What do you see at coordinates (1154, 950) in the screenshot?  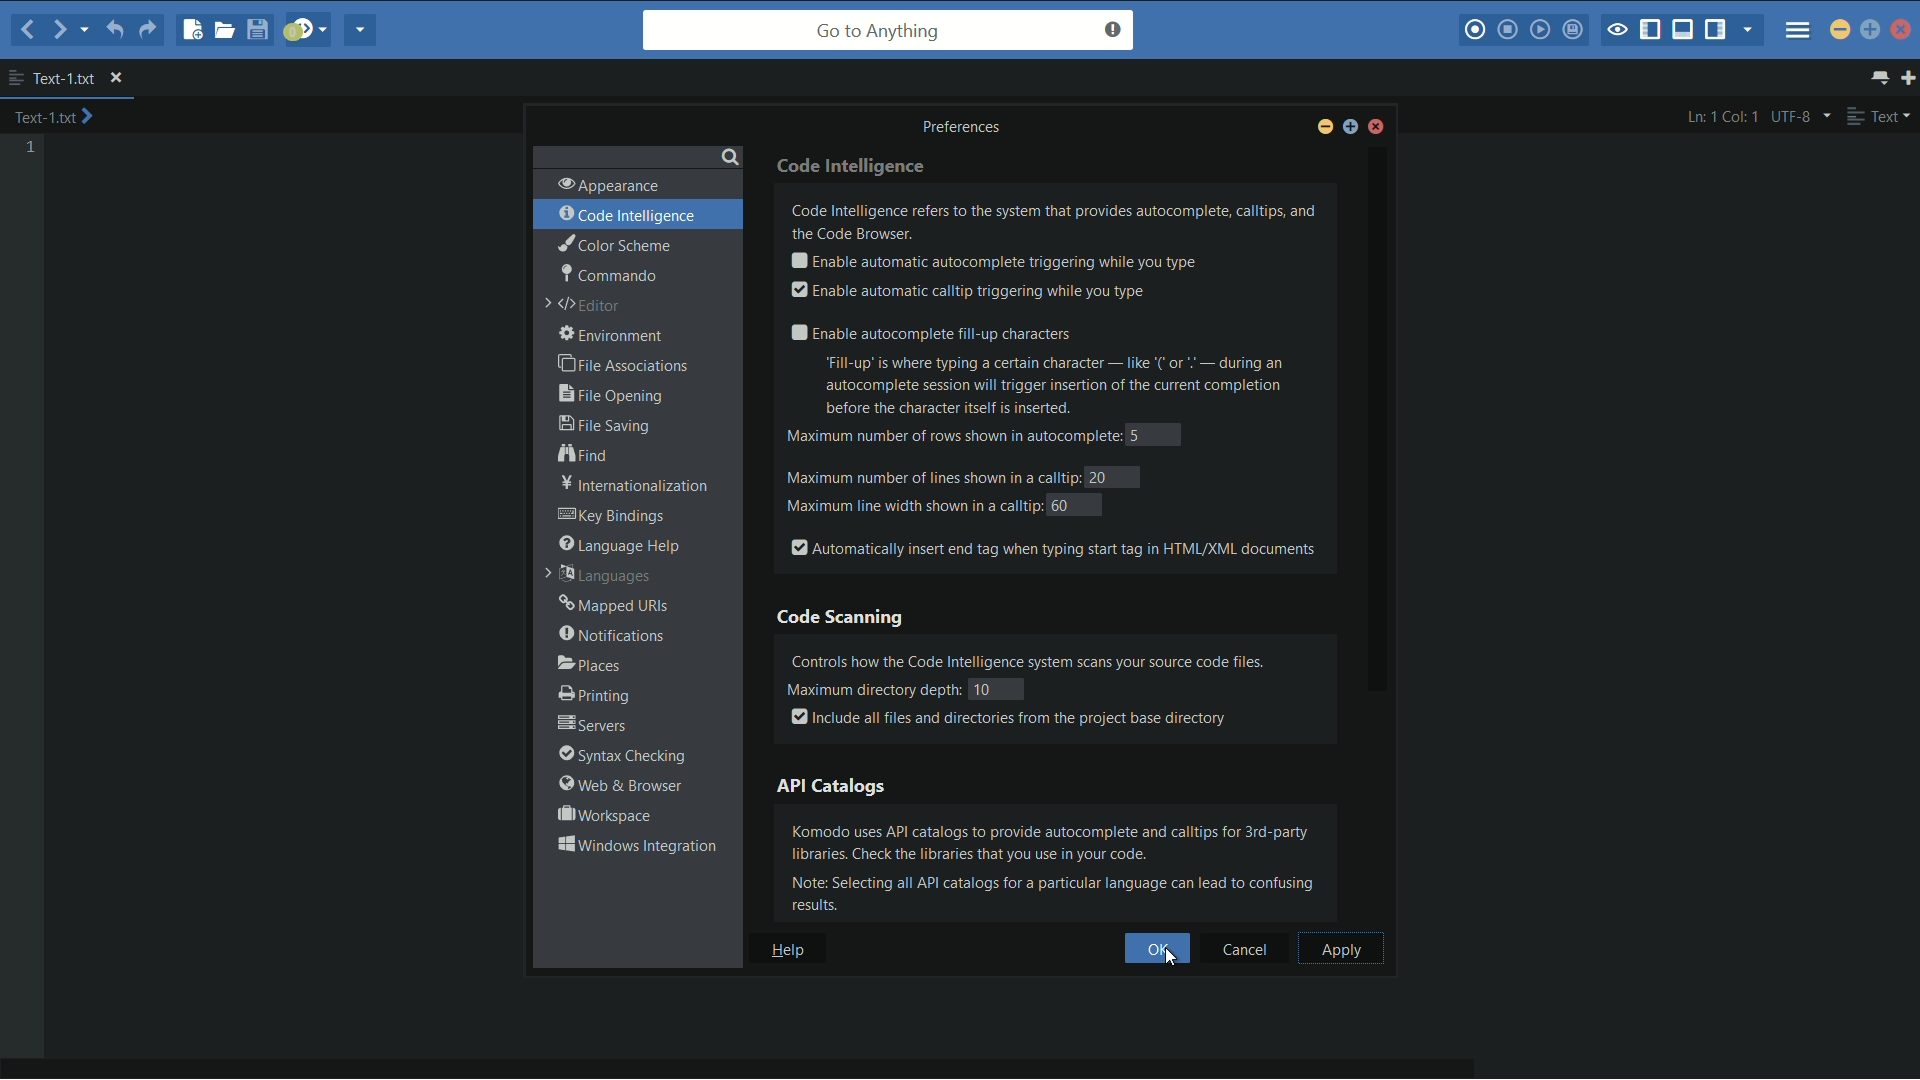 I see `ok` at bounding box center [1154, 950].